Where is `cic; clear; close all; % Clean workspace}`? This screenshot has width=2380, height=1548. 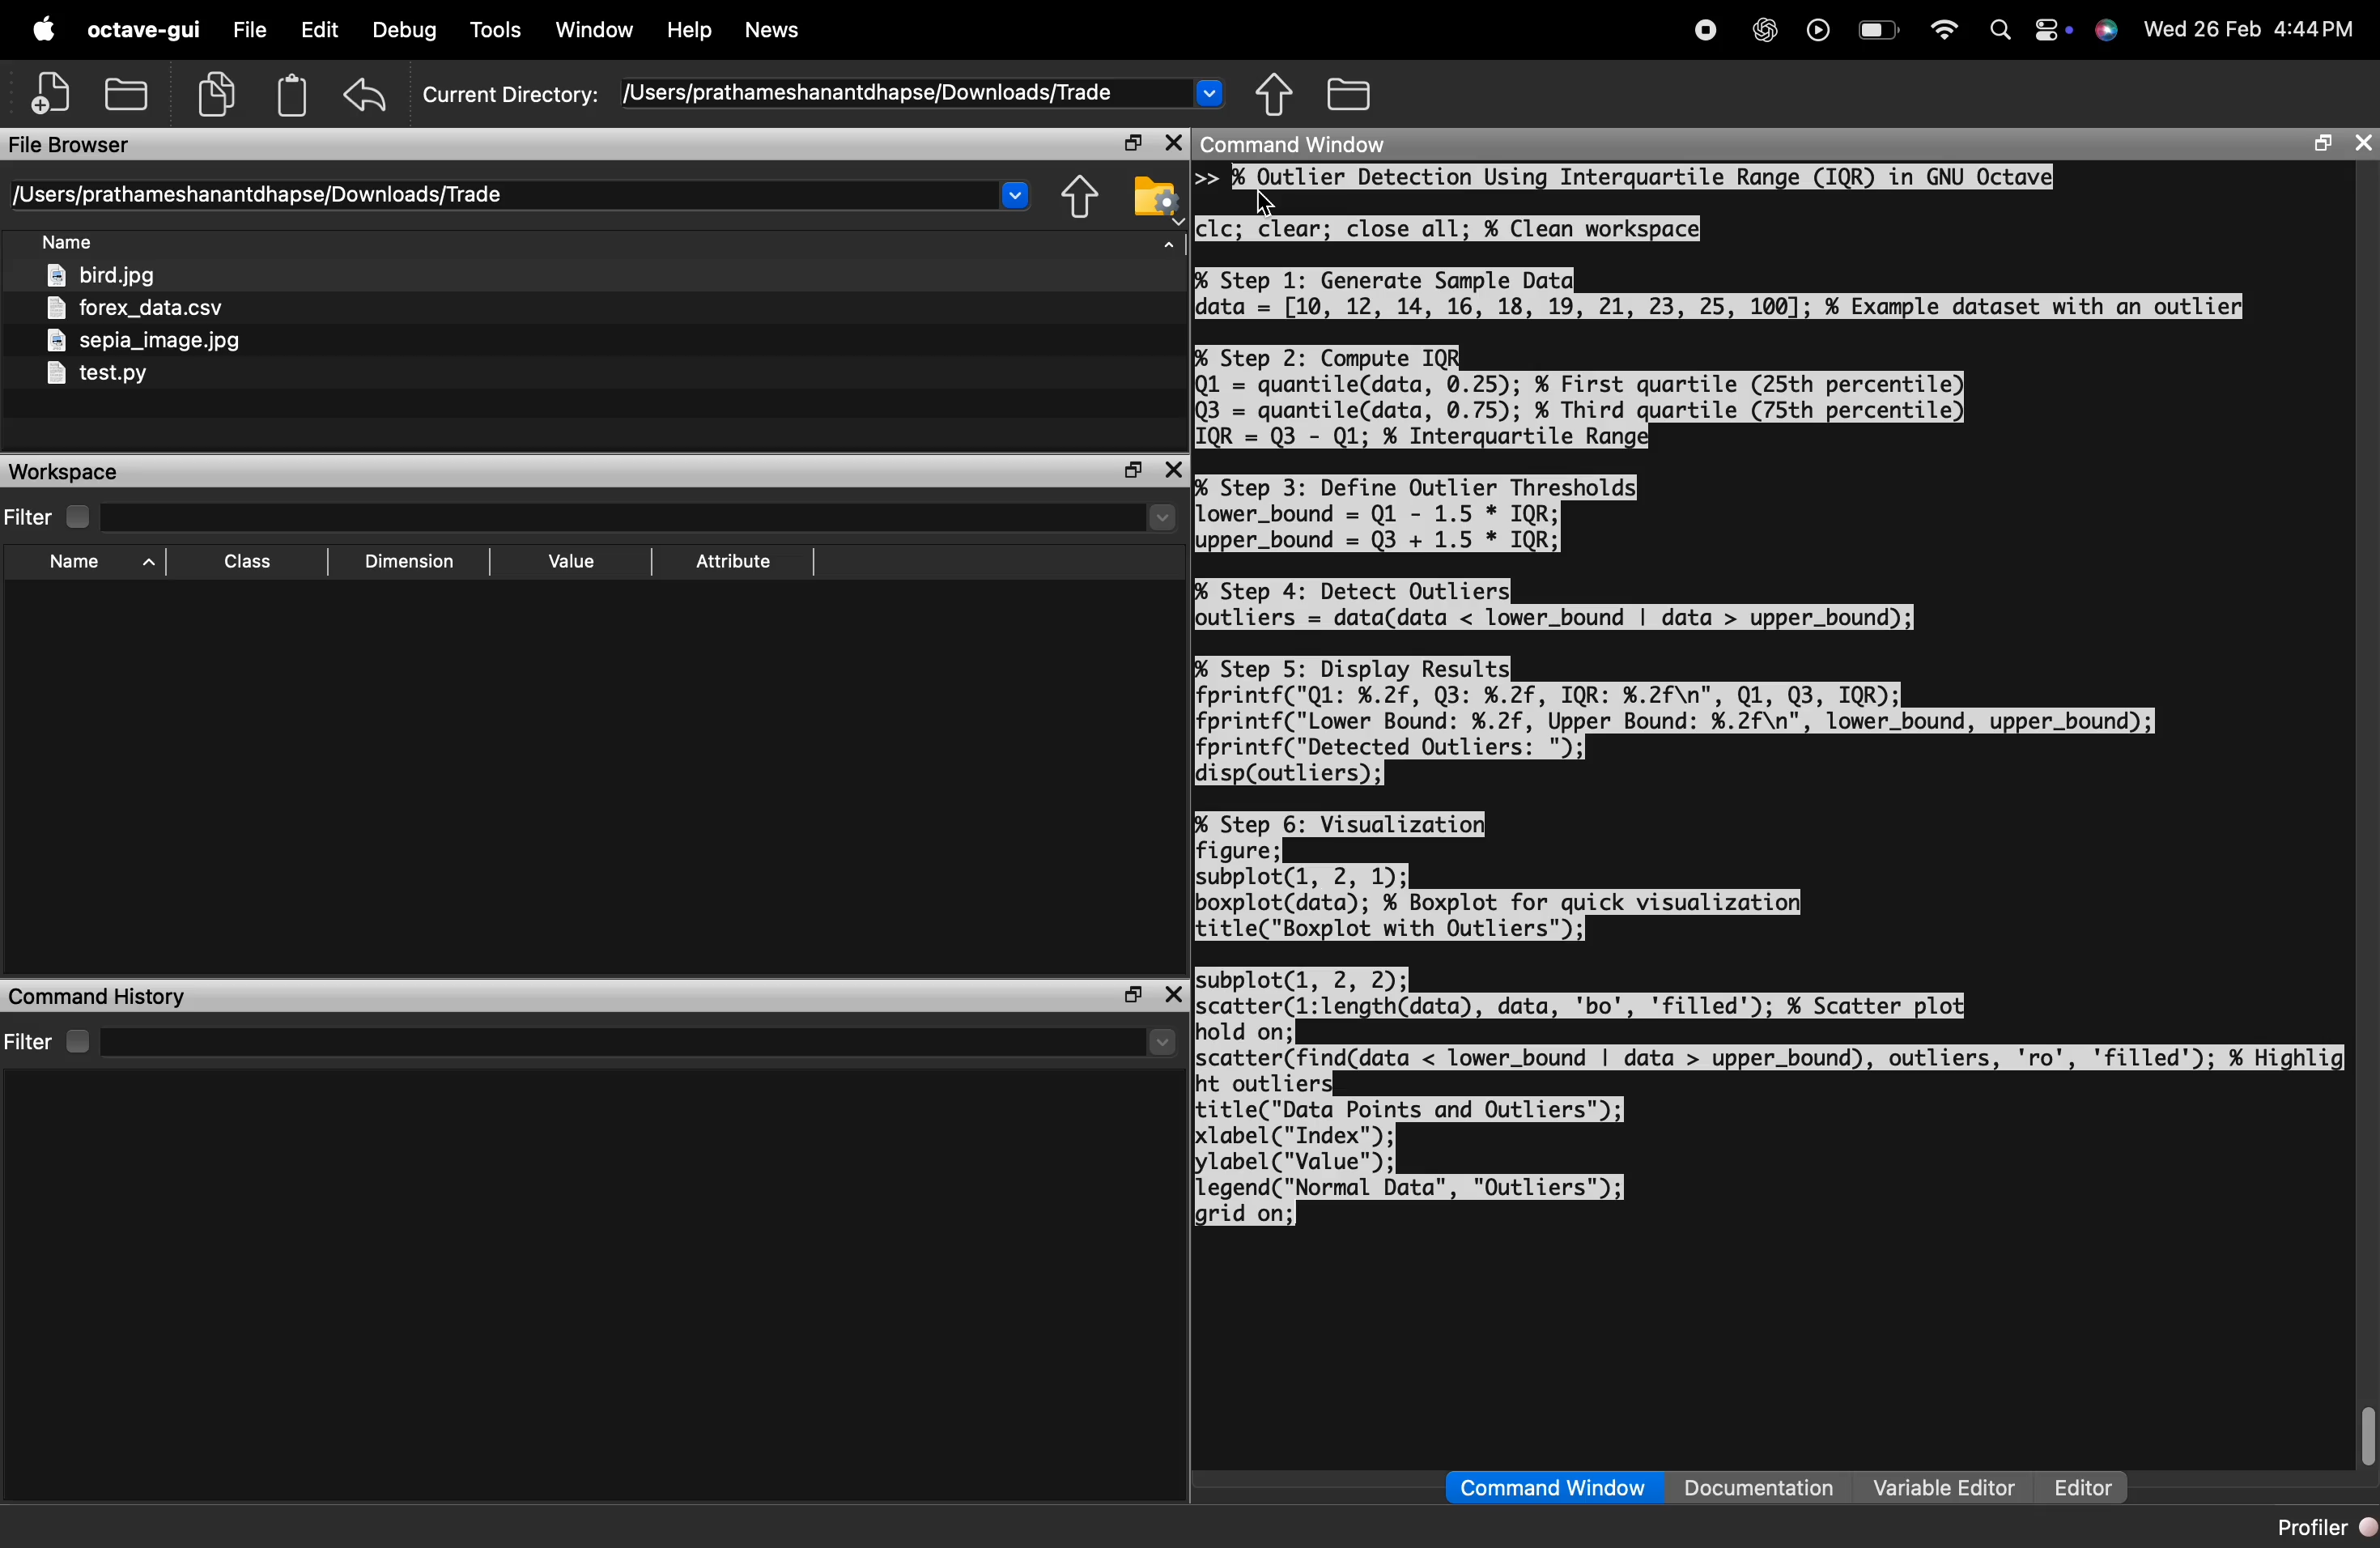 cic; clear; close all; % Clean workspace} is located at coordinates (1448, 230).